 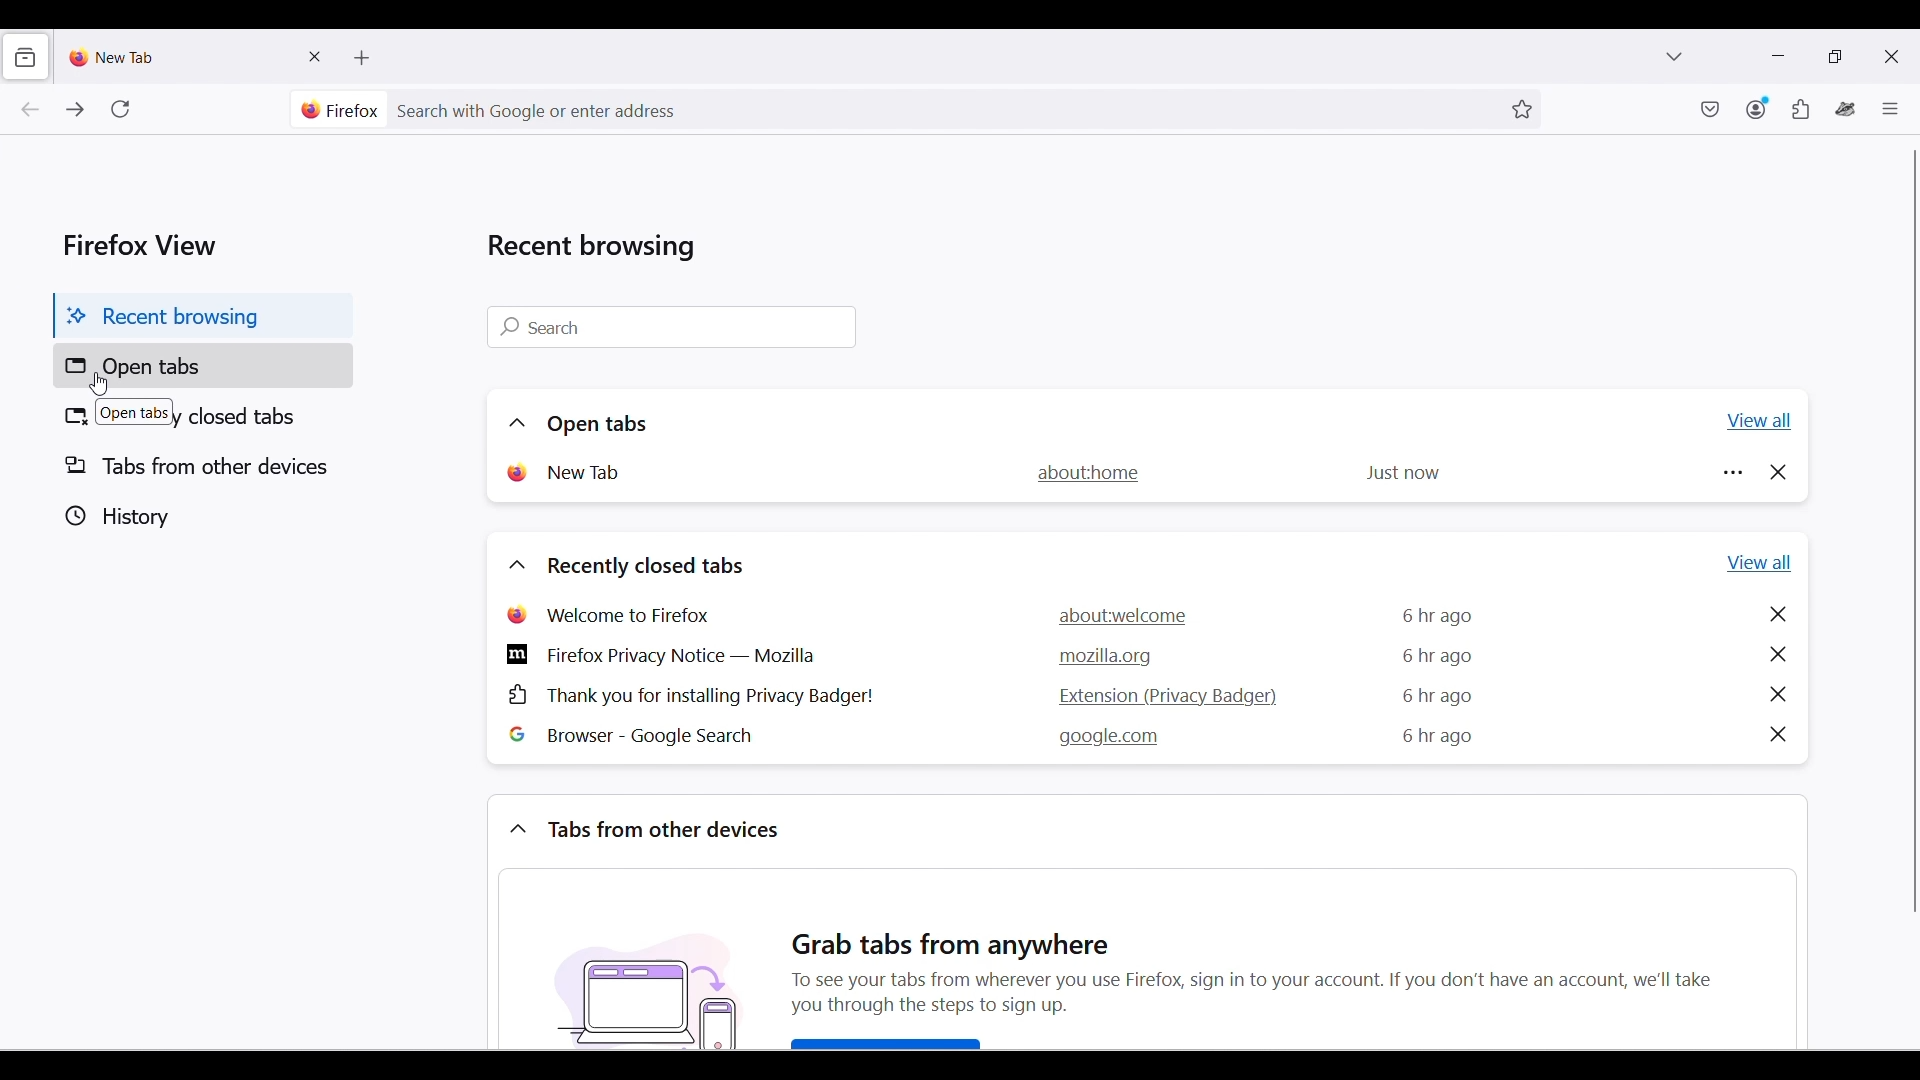 What do you see at coordinates (1733, 472) in the screenshot?
I see `Options for new tab` at bounding box center [1733, 472].